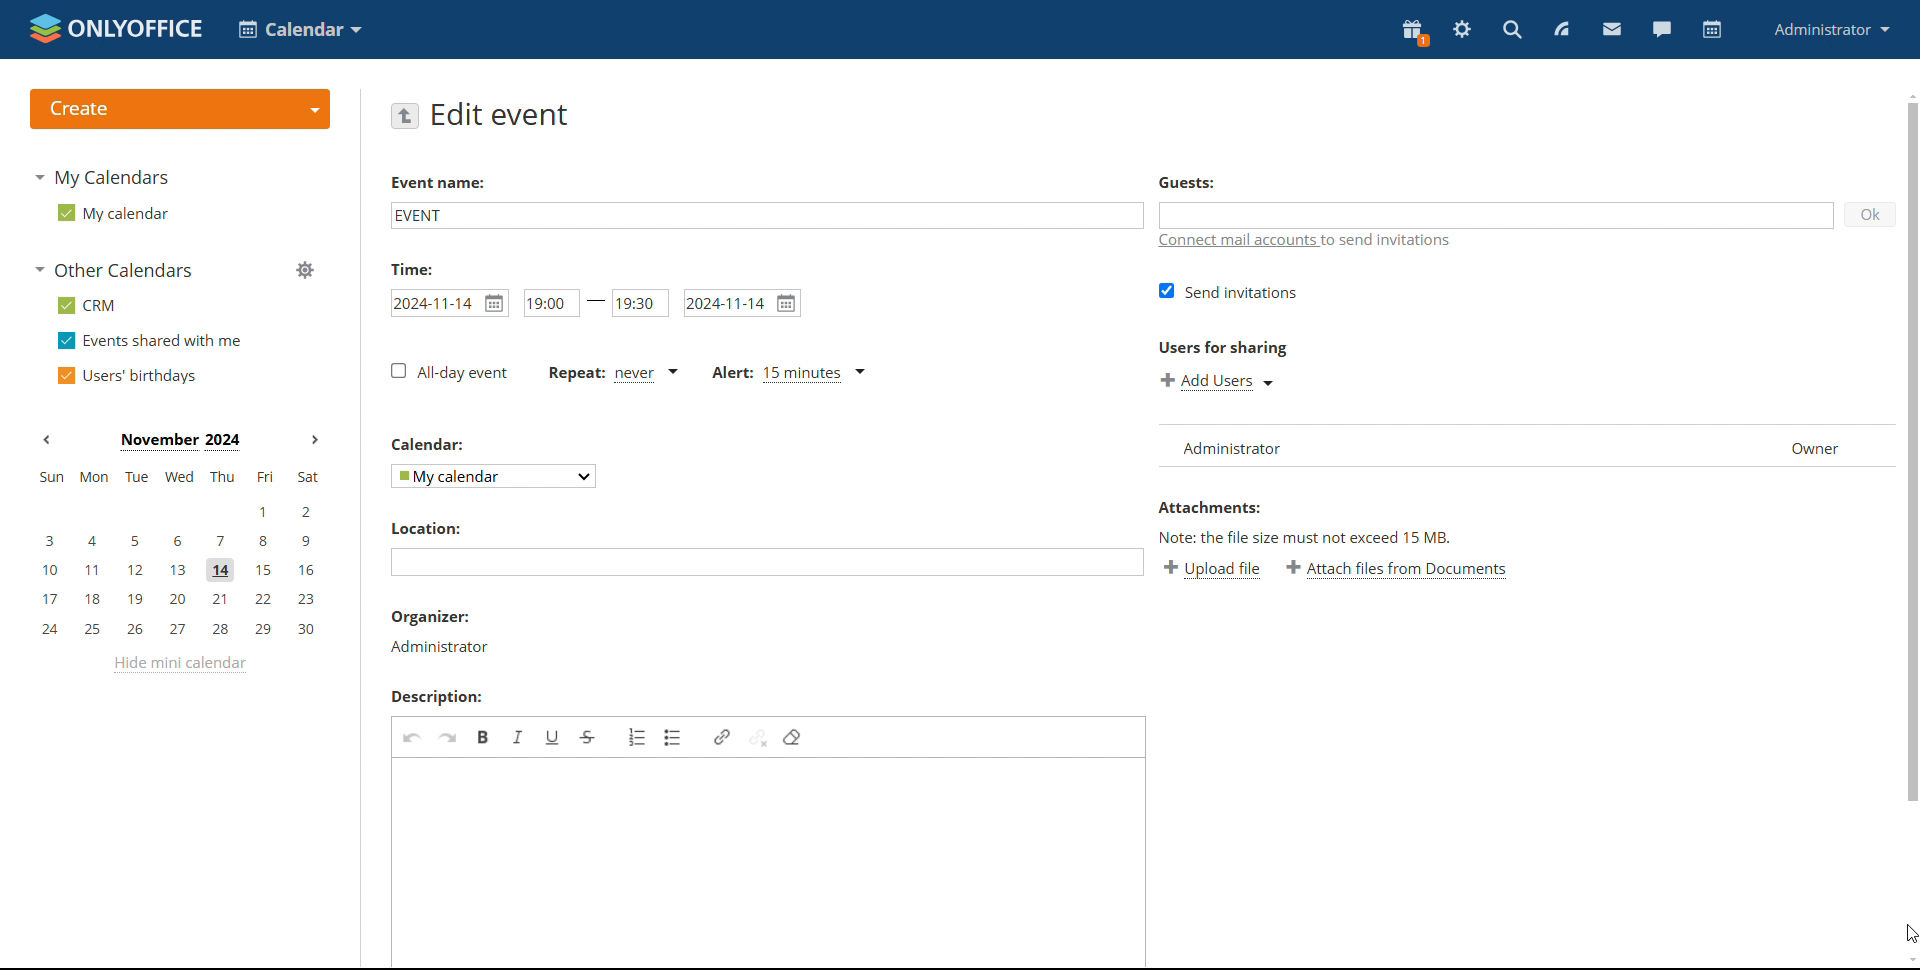 The width and height of the screenshot is (1920, 970). Describe the element at coordinates (767, 563) in the screenshot. I see `add location` at that location.